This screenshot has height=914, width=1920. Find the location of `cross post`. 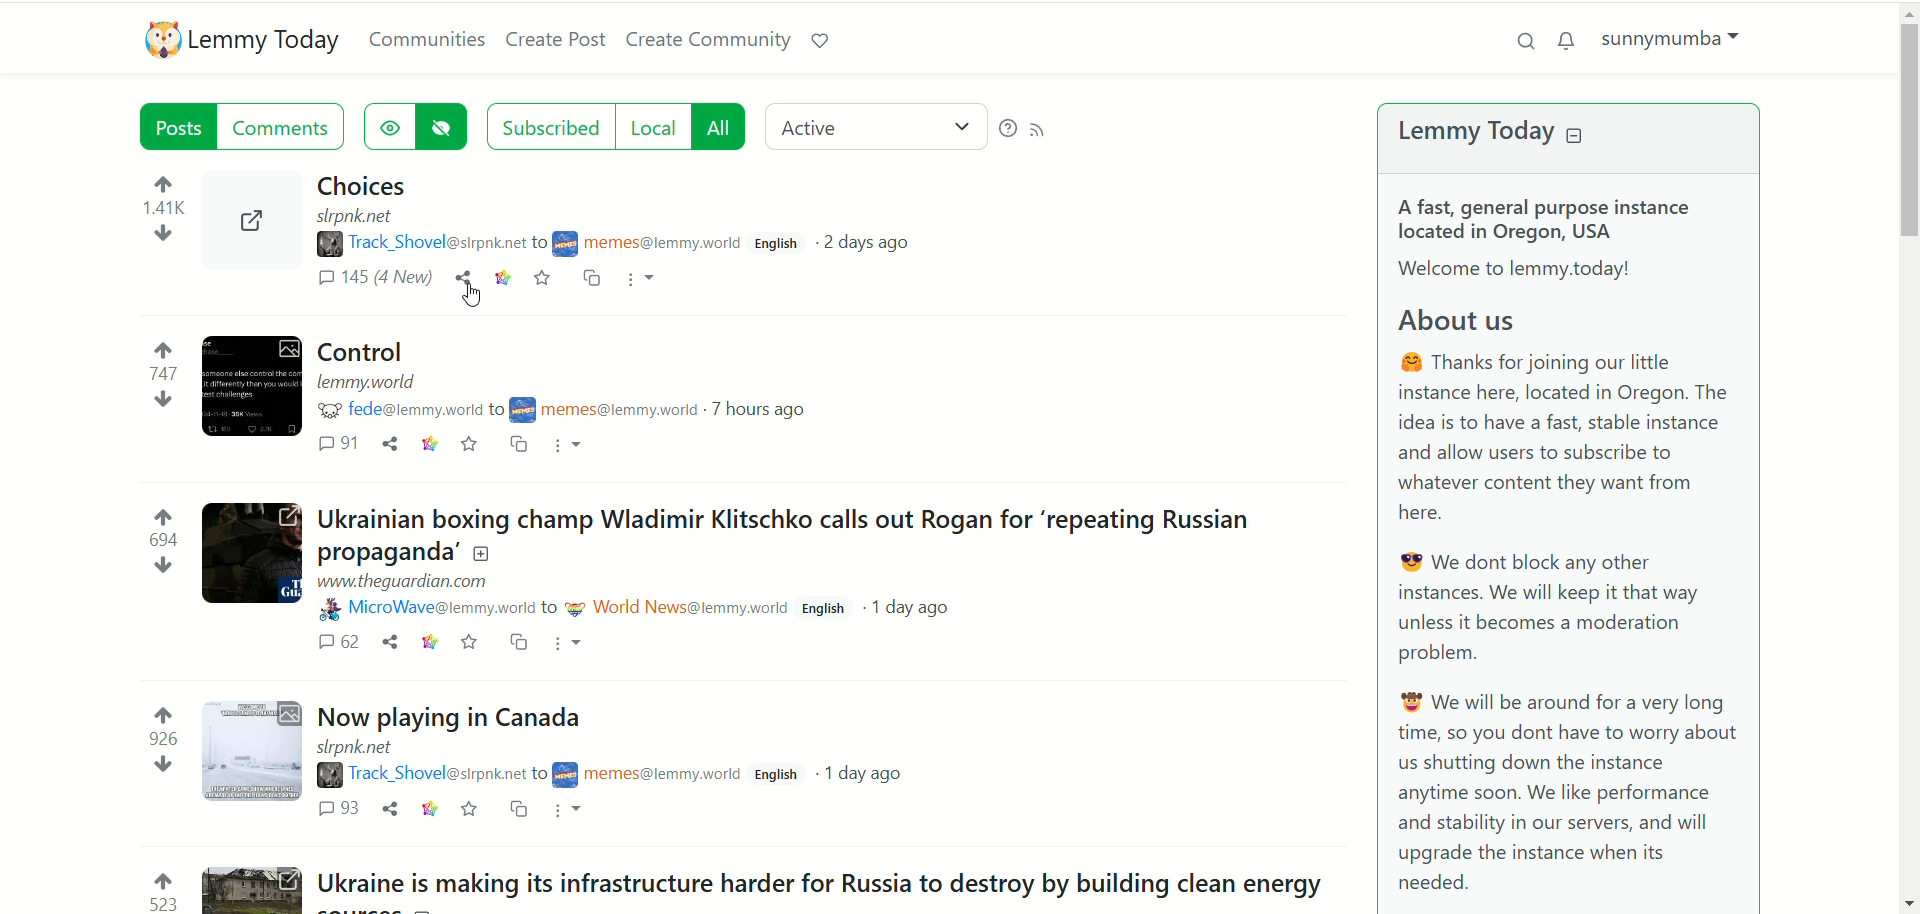

cross post is located at coordinates (519, 642).